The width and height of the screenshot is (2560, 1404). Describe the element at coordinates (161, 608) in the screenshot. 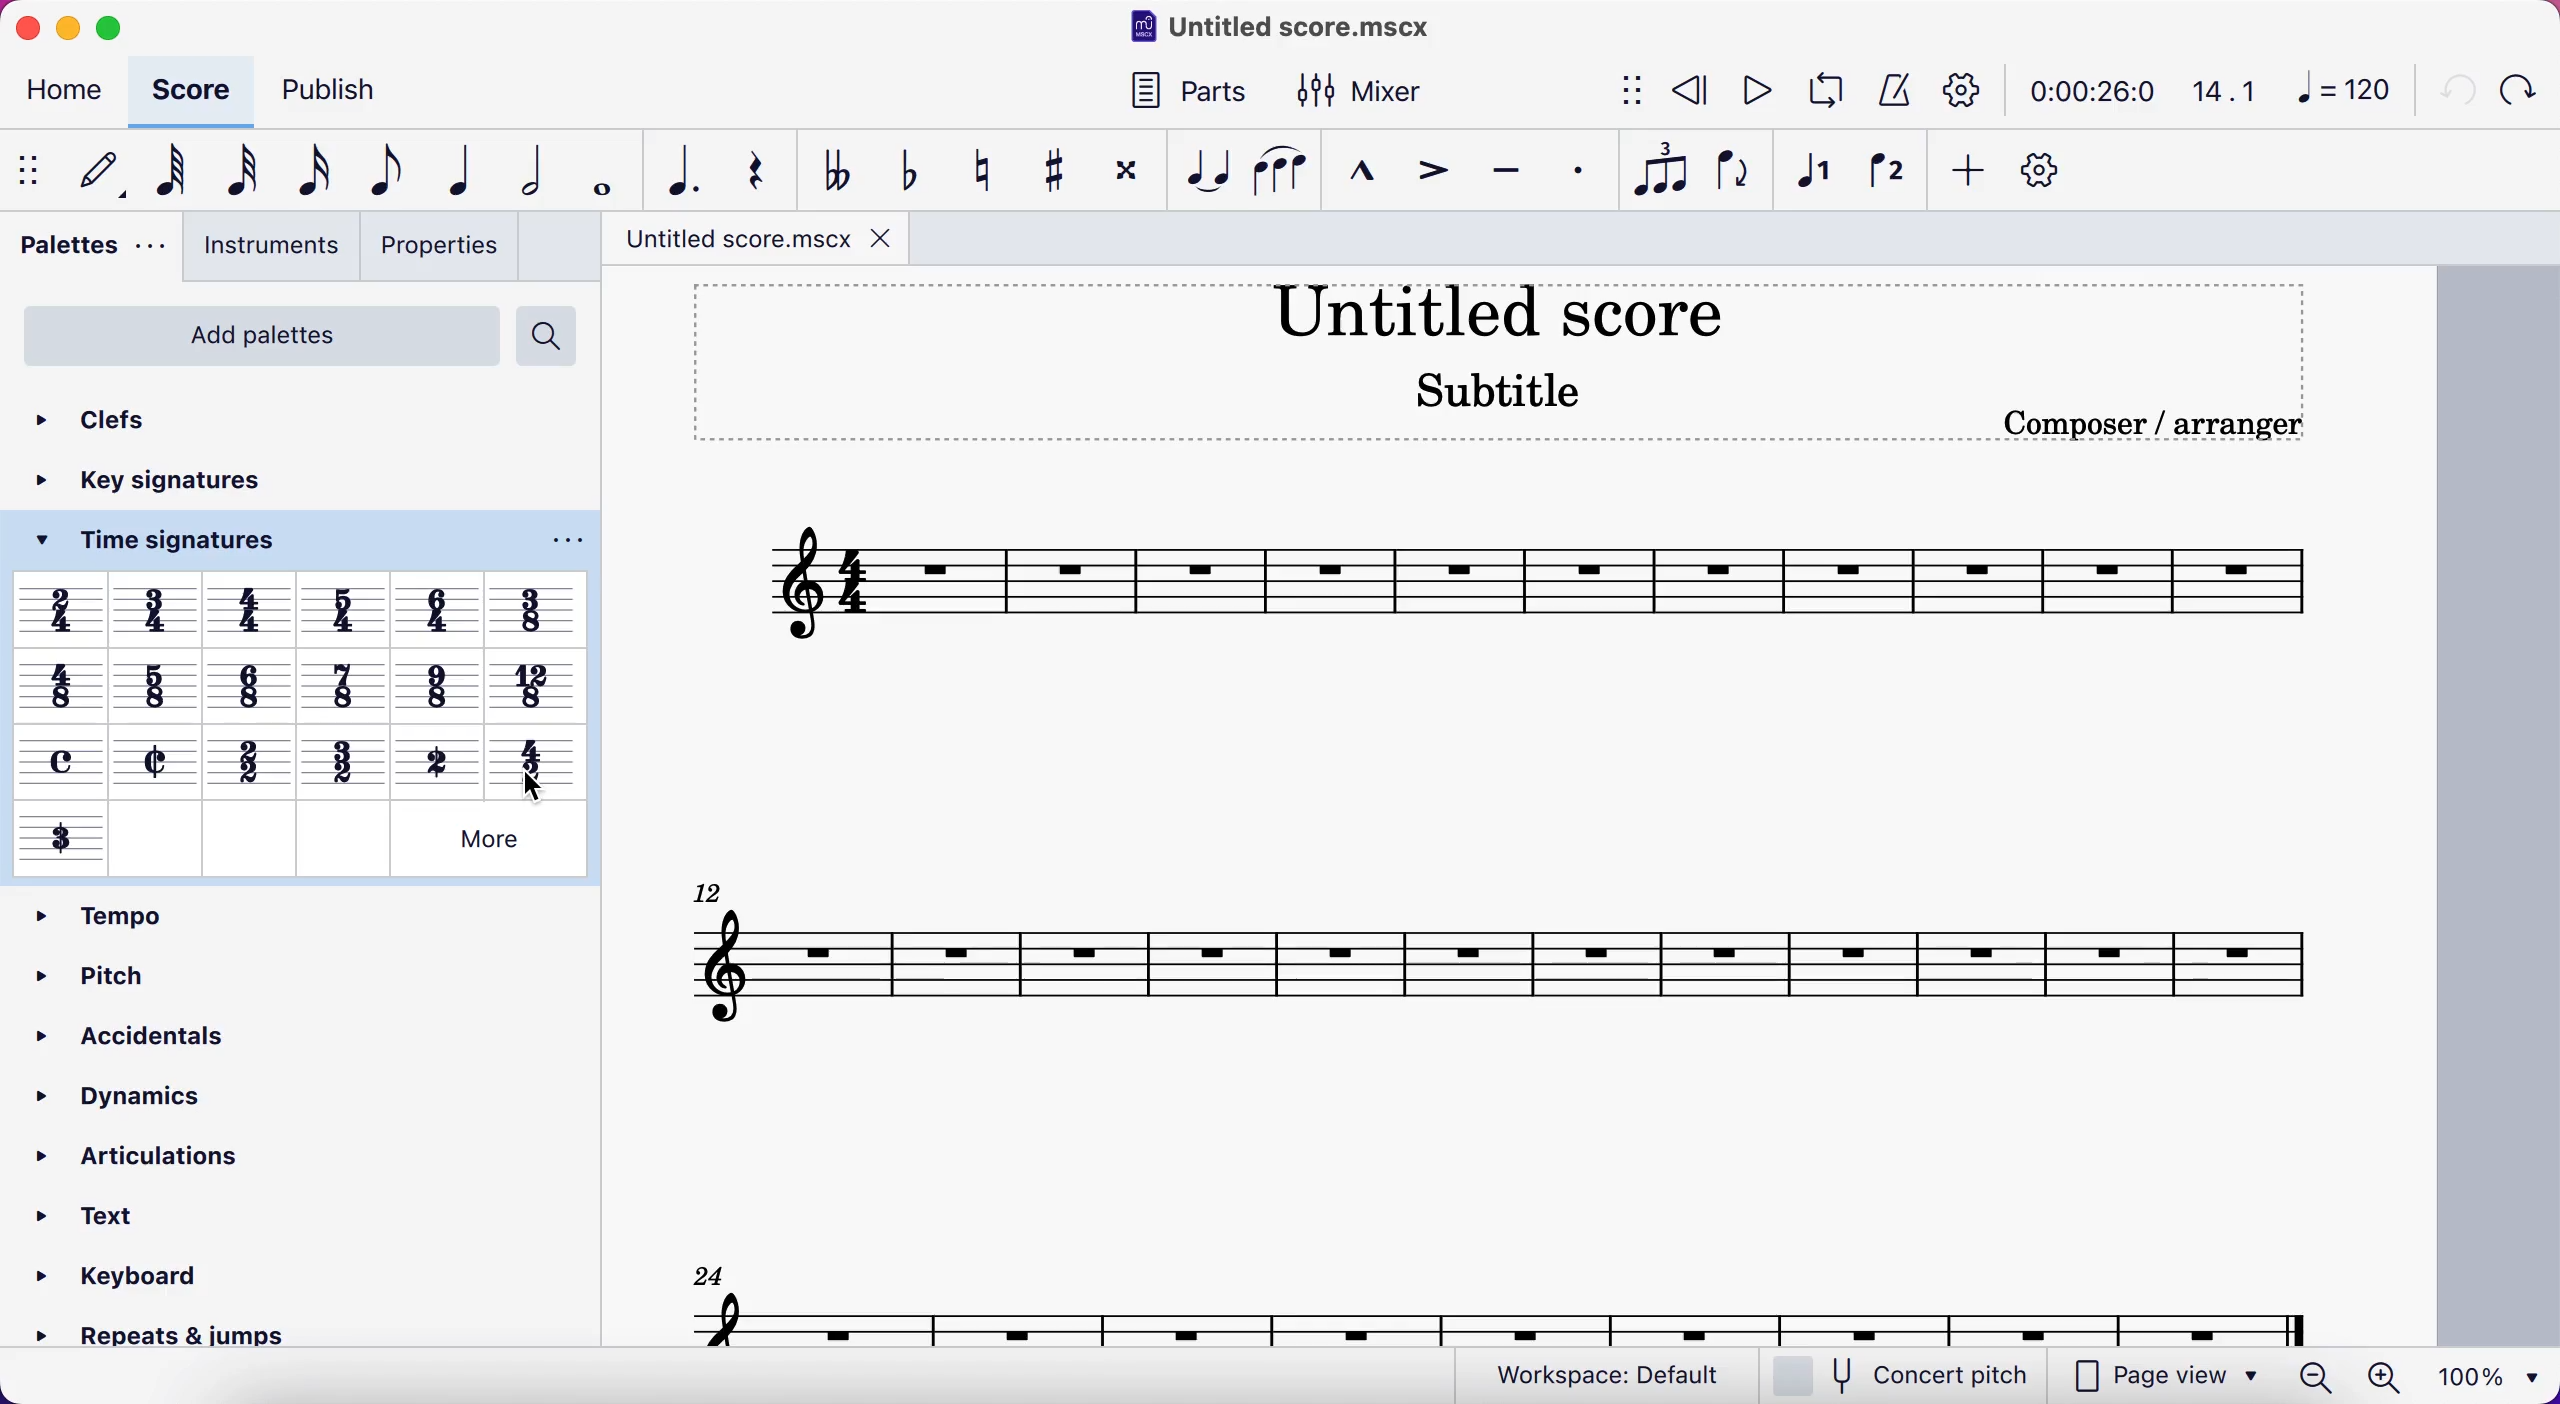

I see `` at that location.